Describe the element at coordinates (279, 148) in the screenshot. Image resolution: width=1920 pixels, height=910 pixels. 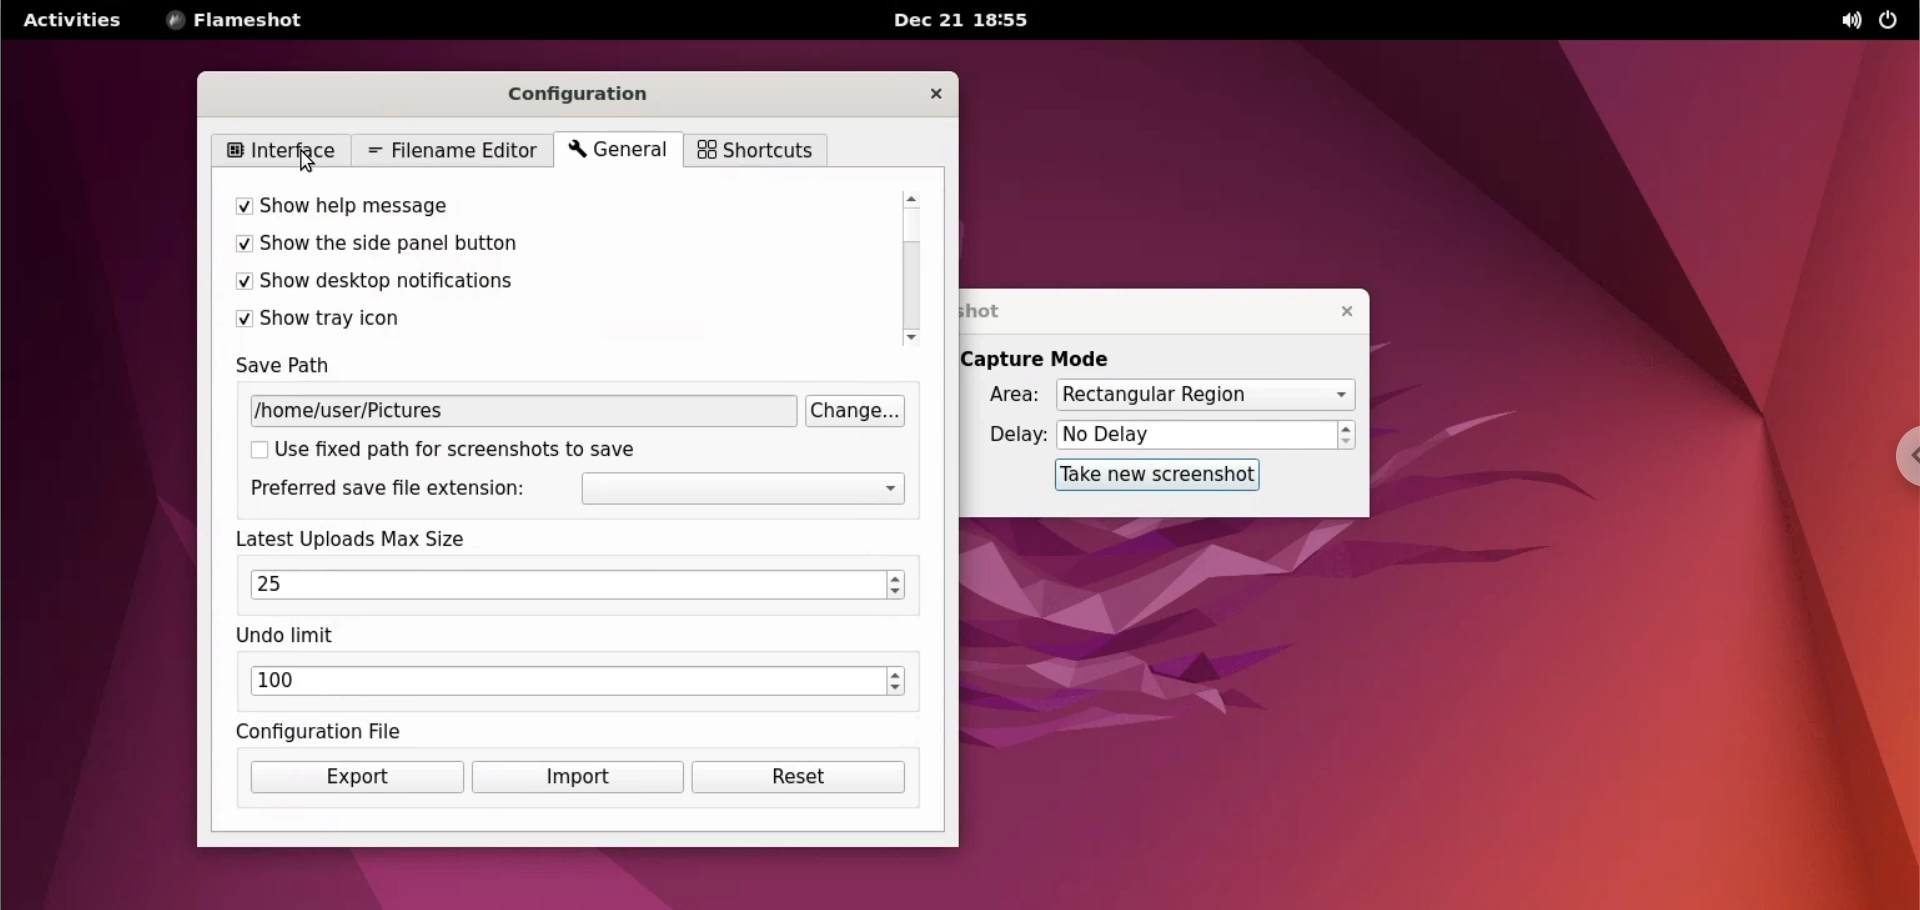
I see `interface ` at that location.